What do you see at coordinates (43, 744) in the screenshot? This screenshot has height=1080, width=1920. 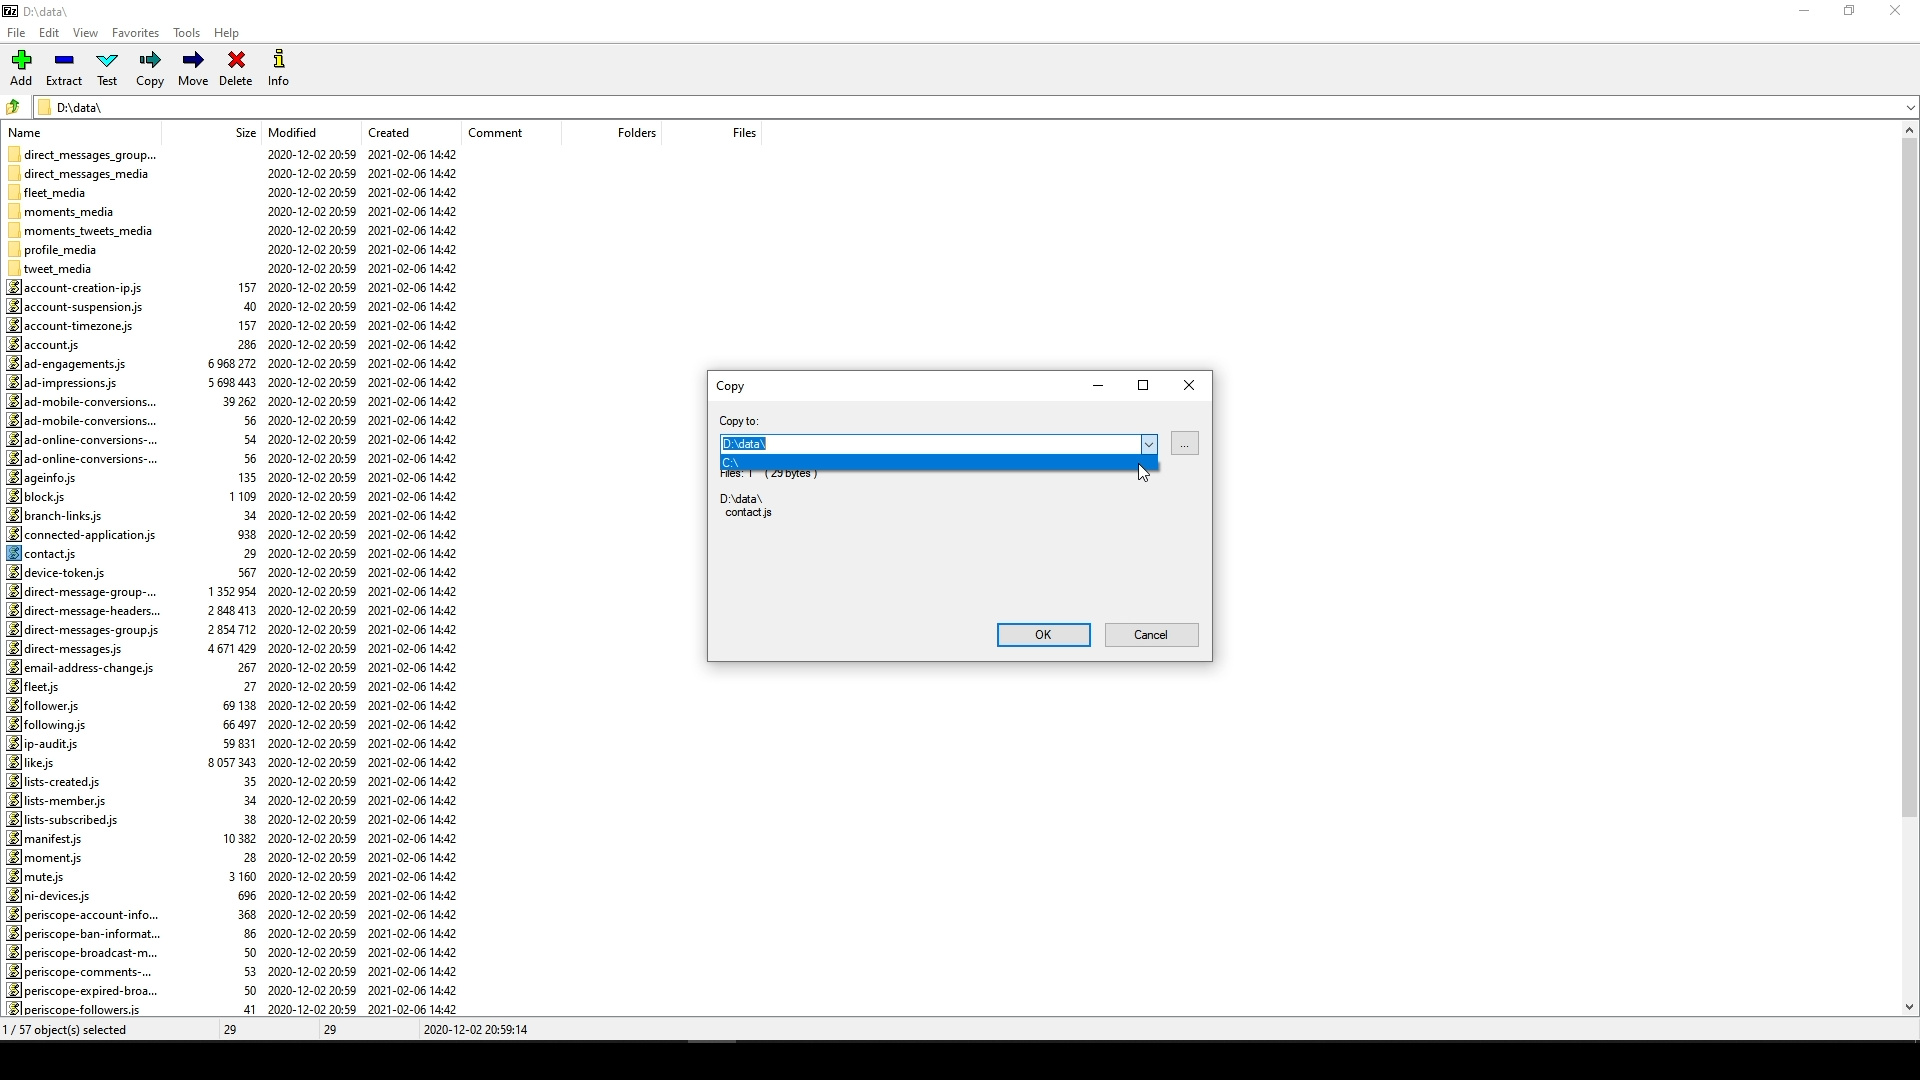 I see `ip-audits.js` at bounding box center [43, 744].